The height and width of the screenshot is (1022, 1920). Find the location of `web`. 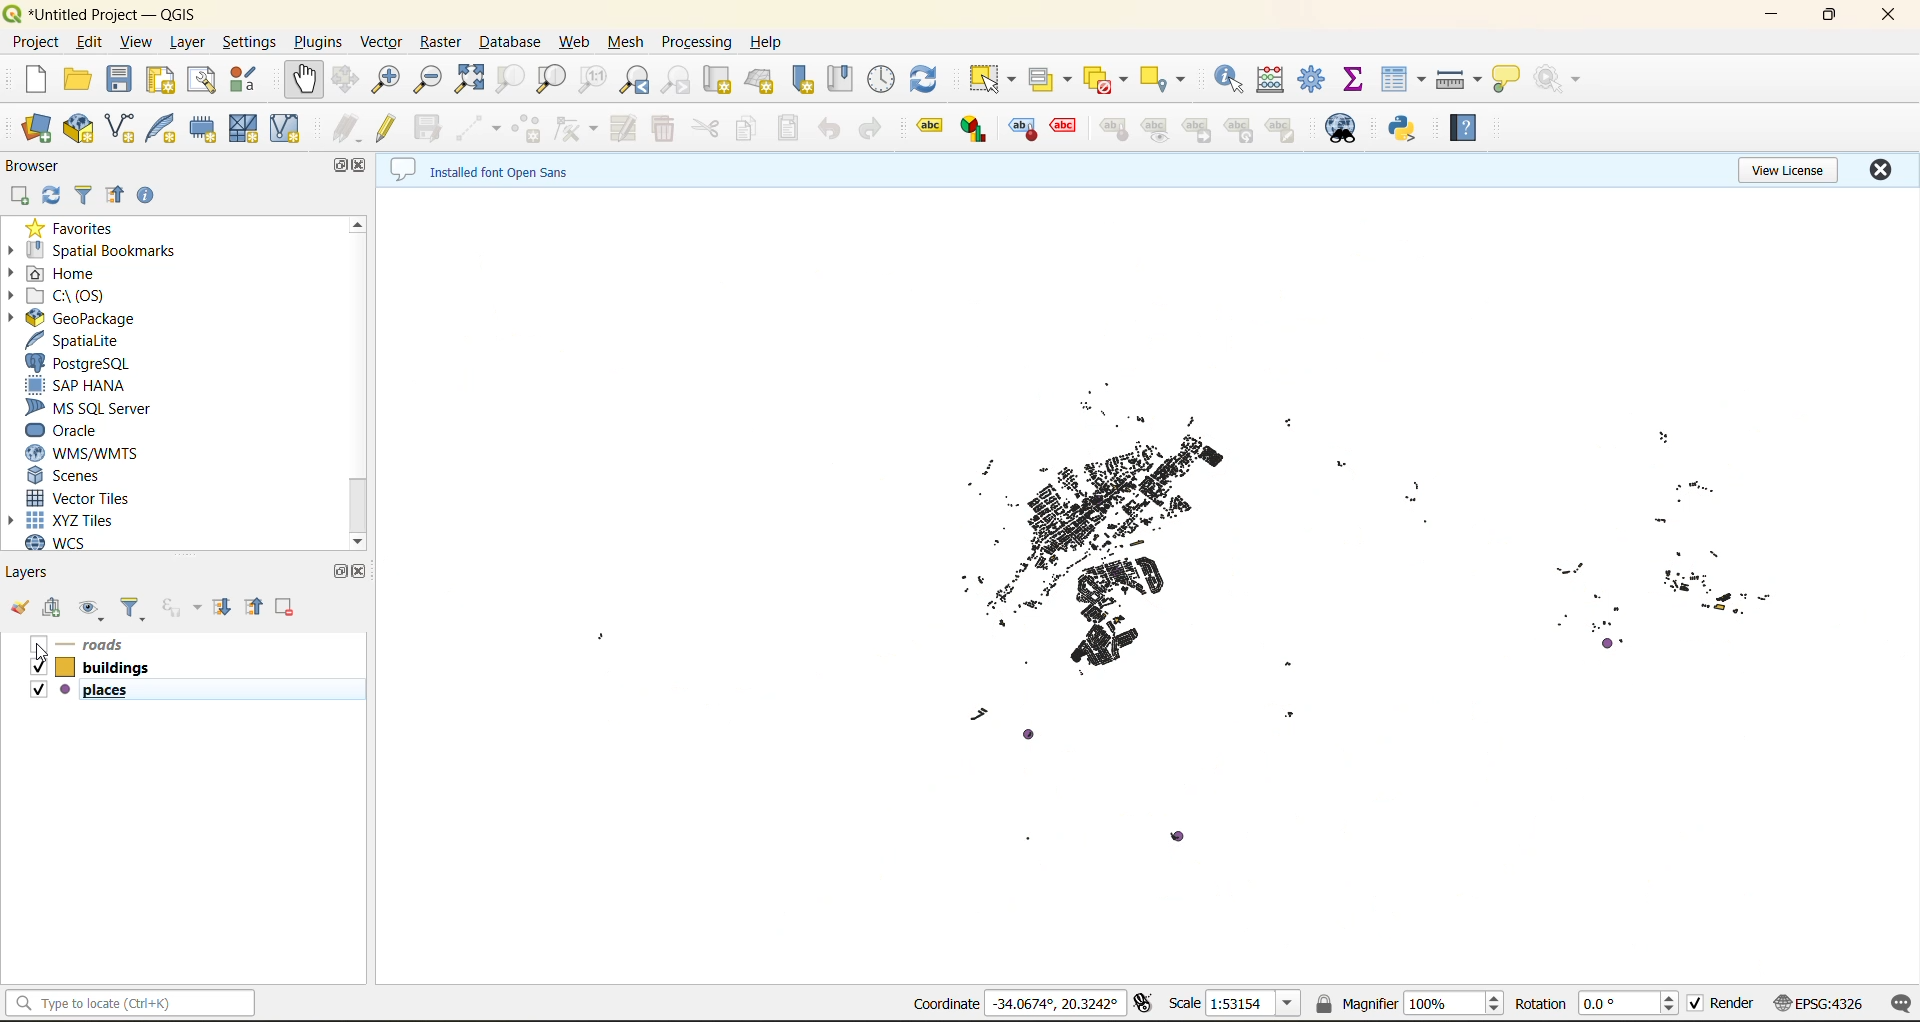

web is located at coordinates (577, 40).